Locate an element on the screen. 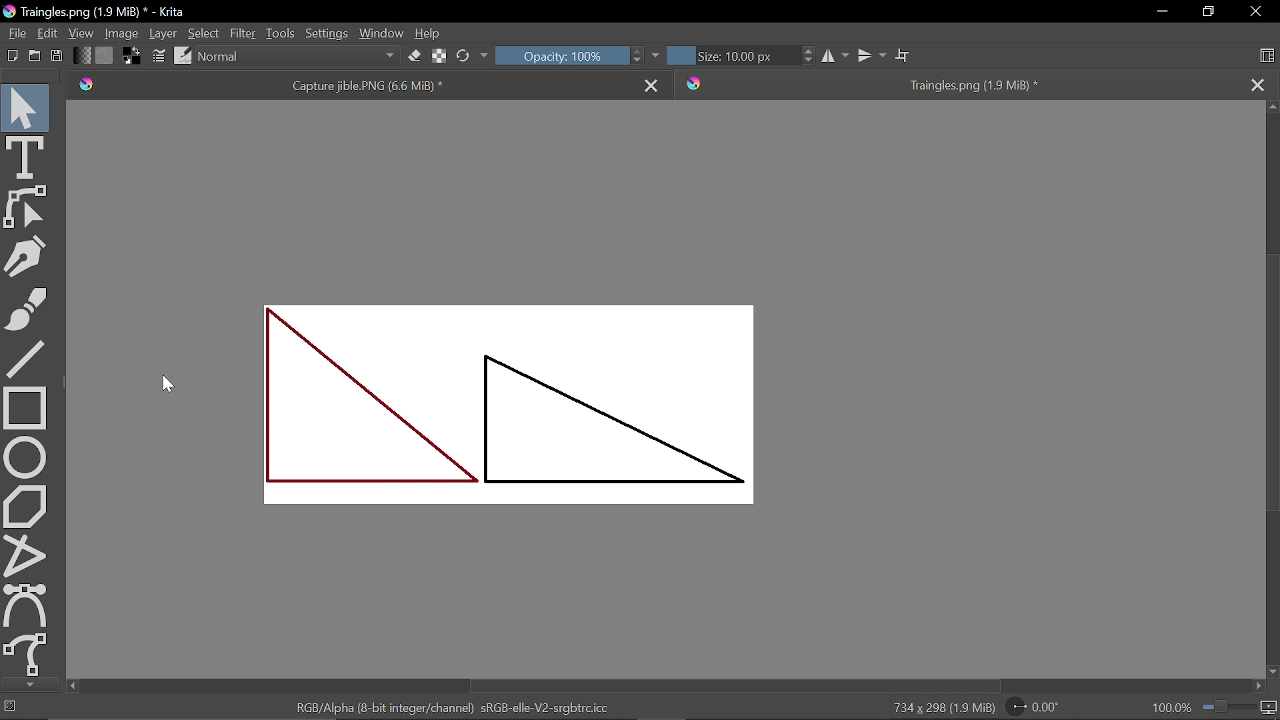 The width and height of the screenshot is (1280, 720). Opacity: 100% is located at coordinates (558, 56).